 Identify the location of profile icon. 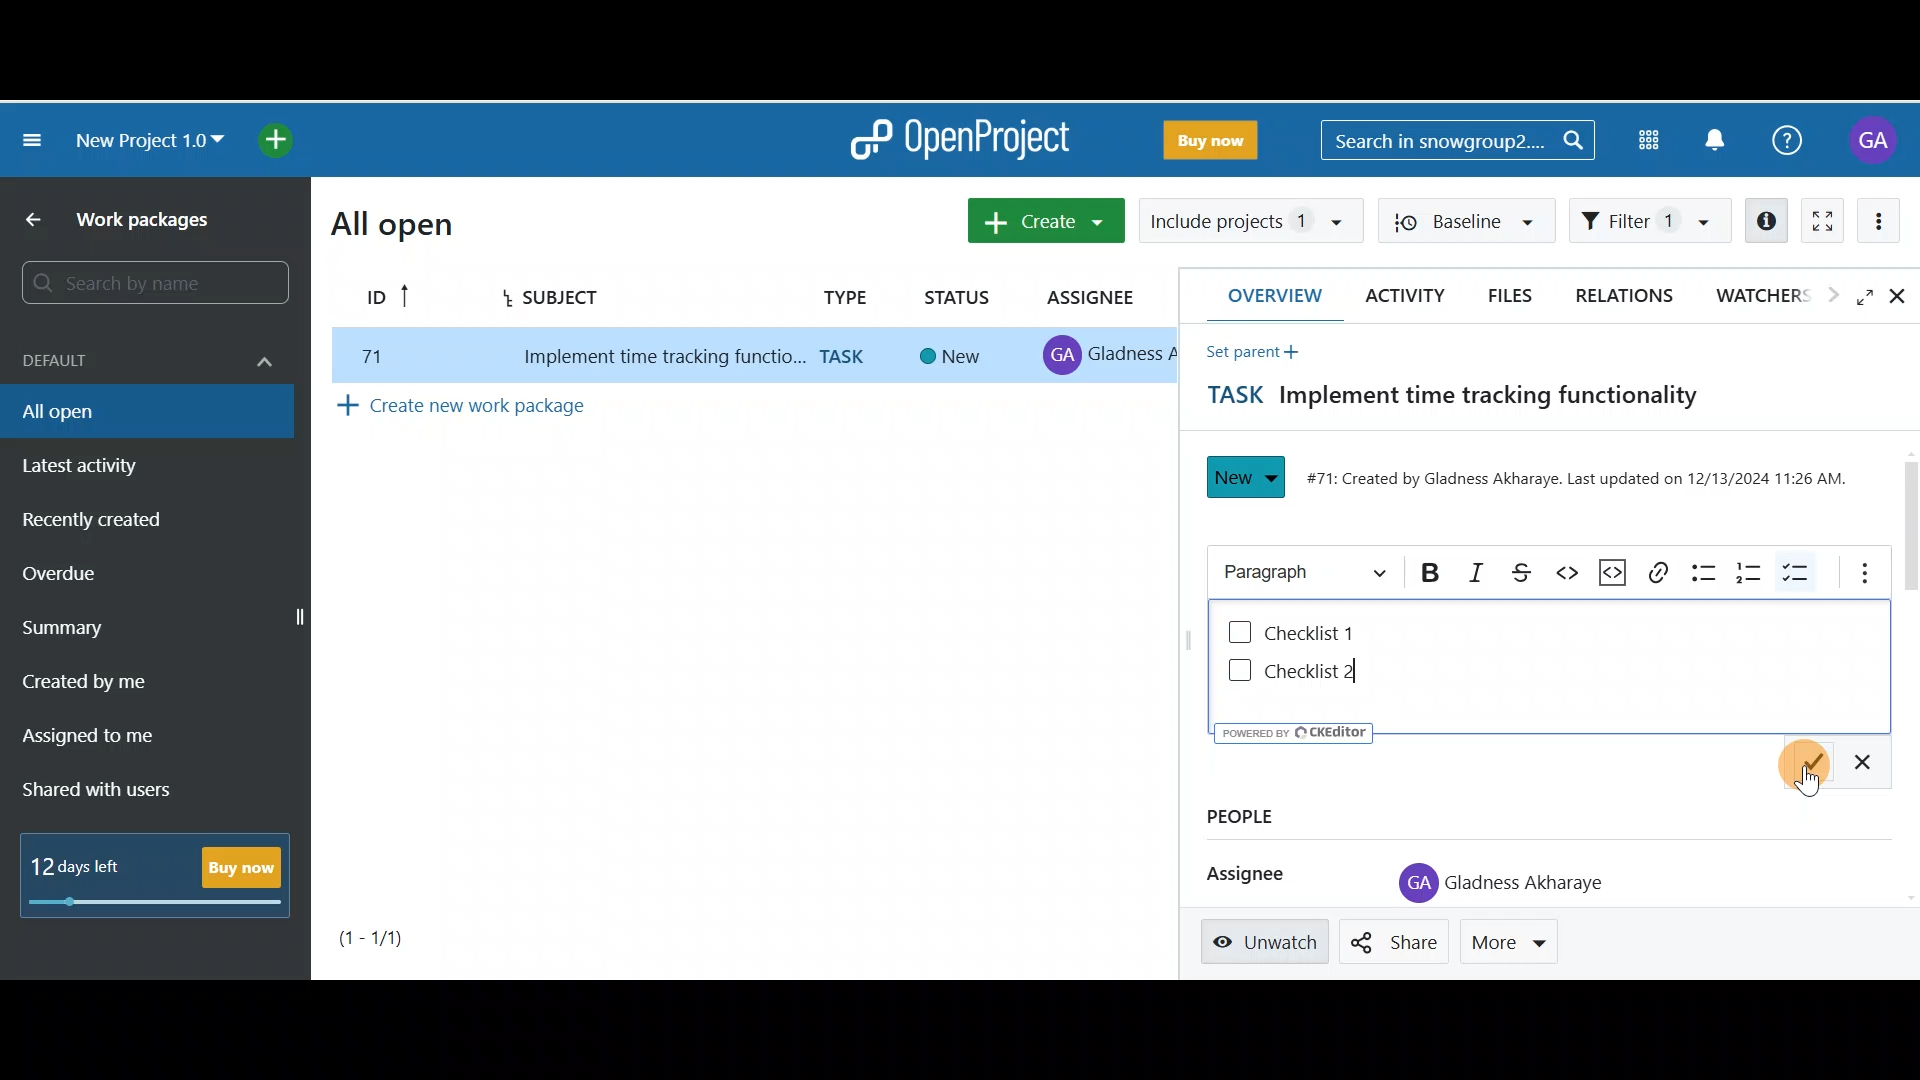
(1406, 884).